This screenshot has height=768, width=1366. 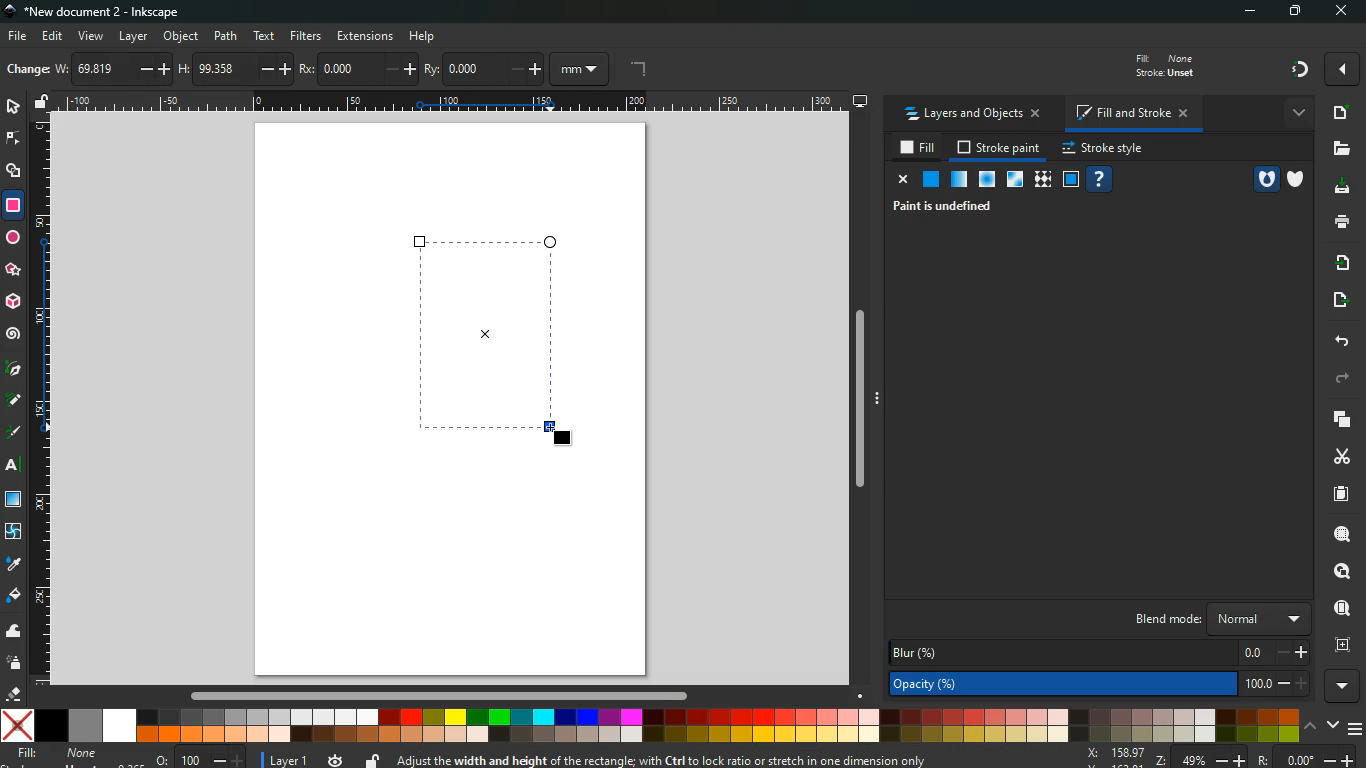 I want to click on menu, so click(x=1356, y=729).